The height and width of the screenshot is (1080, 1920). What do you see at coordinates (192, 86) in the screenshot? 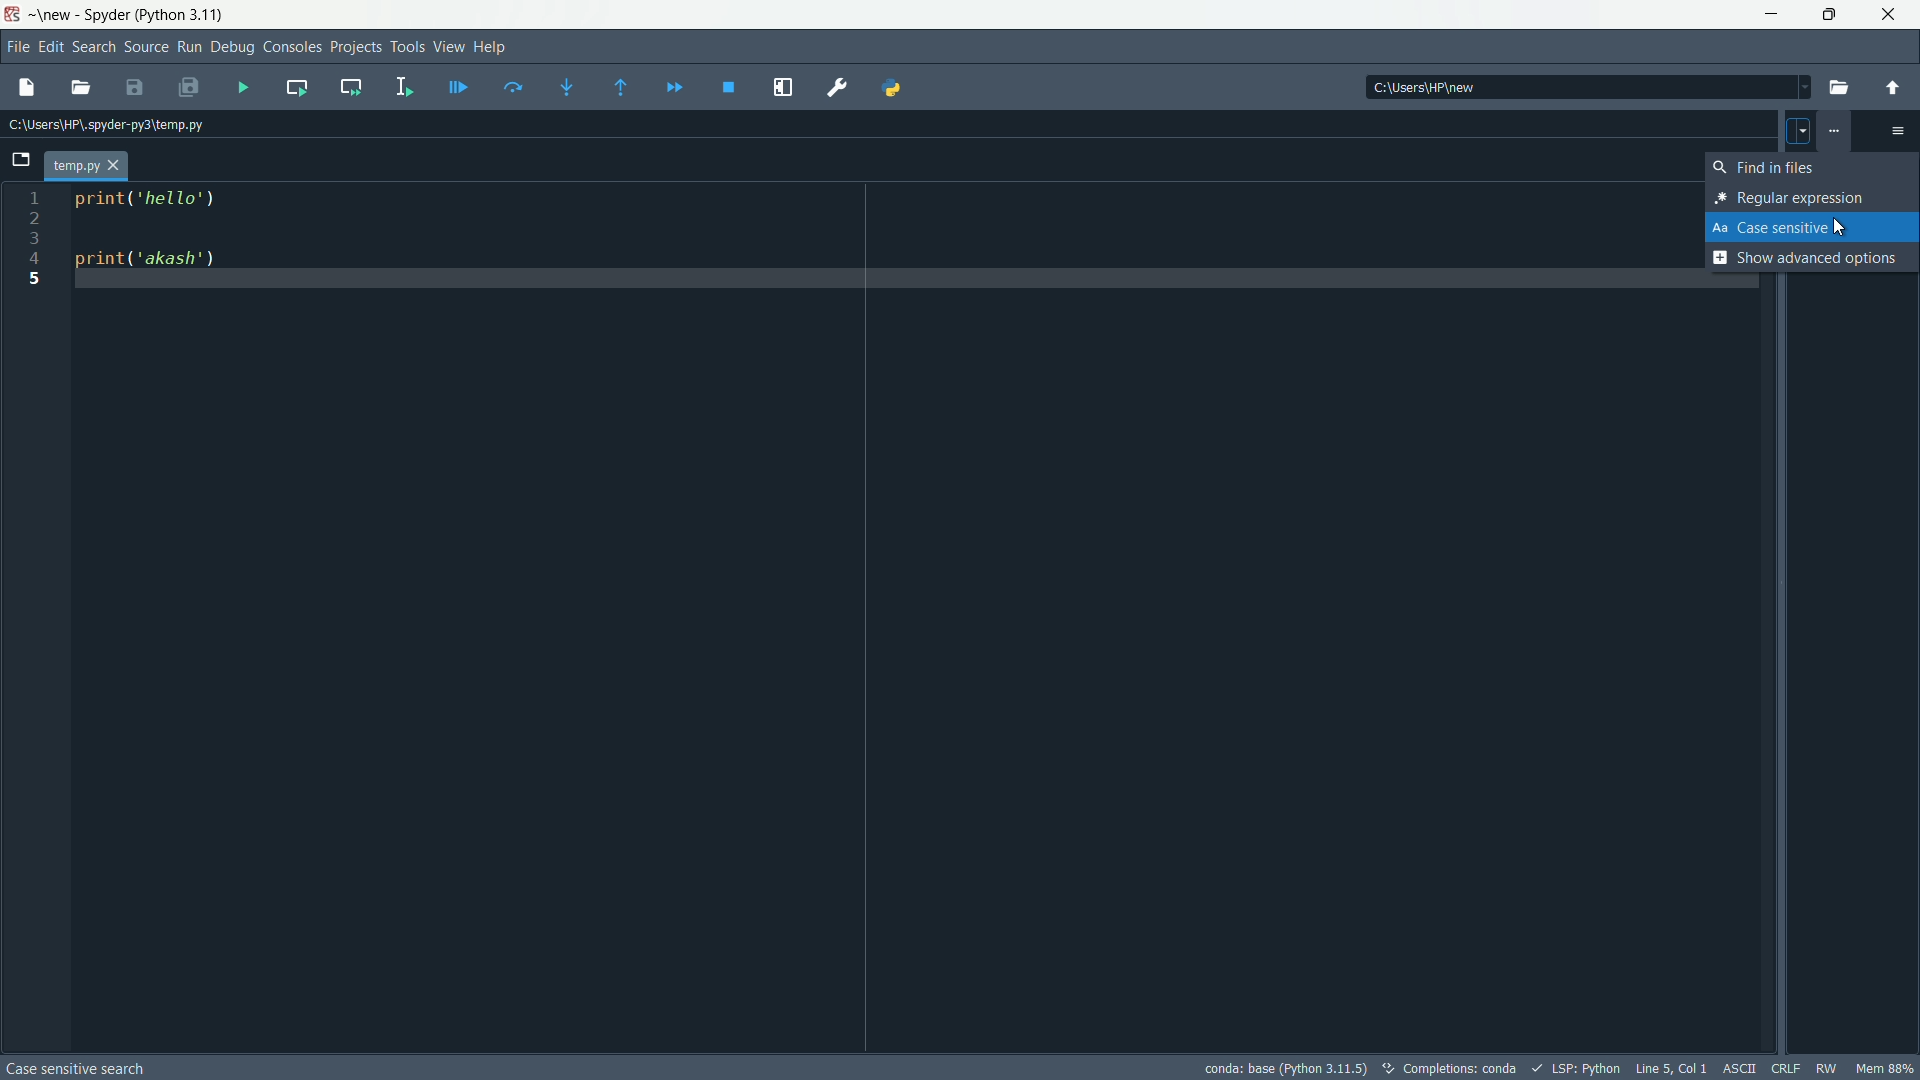
I see `save all files` at bounding box center [192, 86].